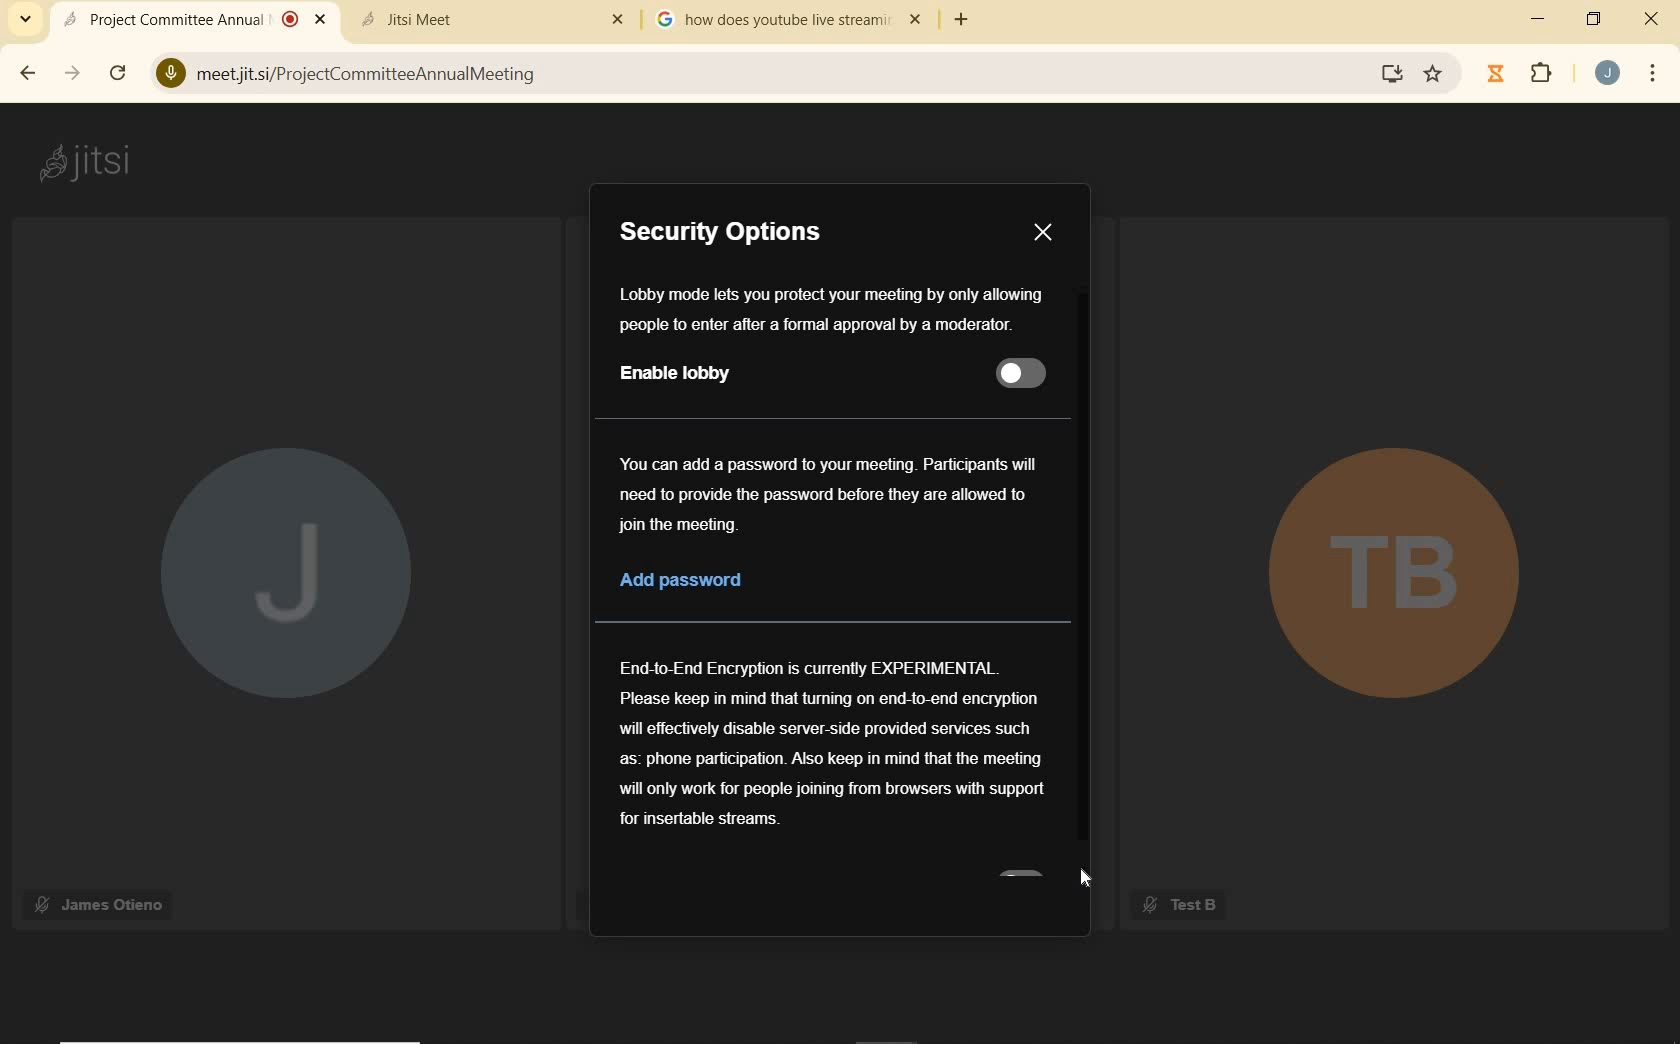  I want to click on RELOAD, so click(118, 72).